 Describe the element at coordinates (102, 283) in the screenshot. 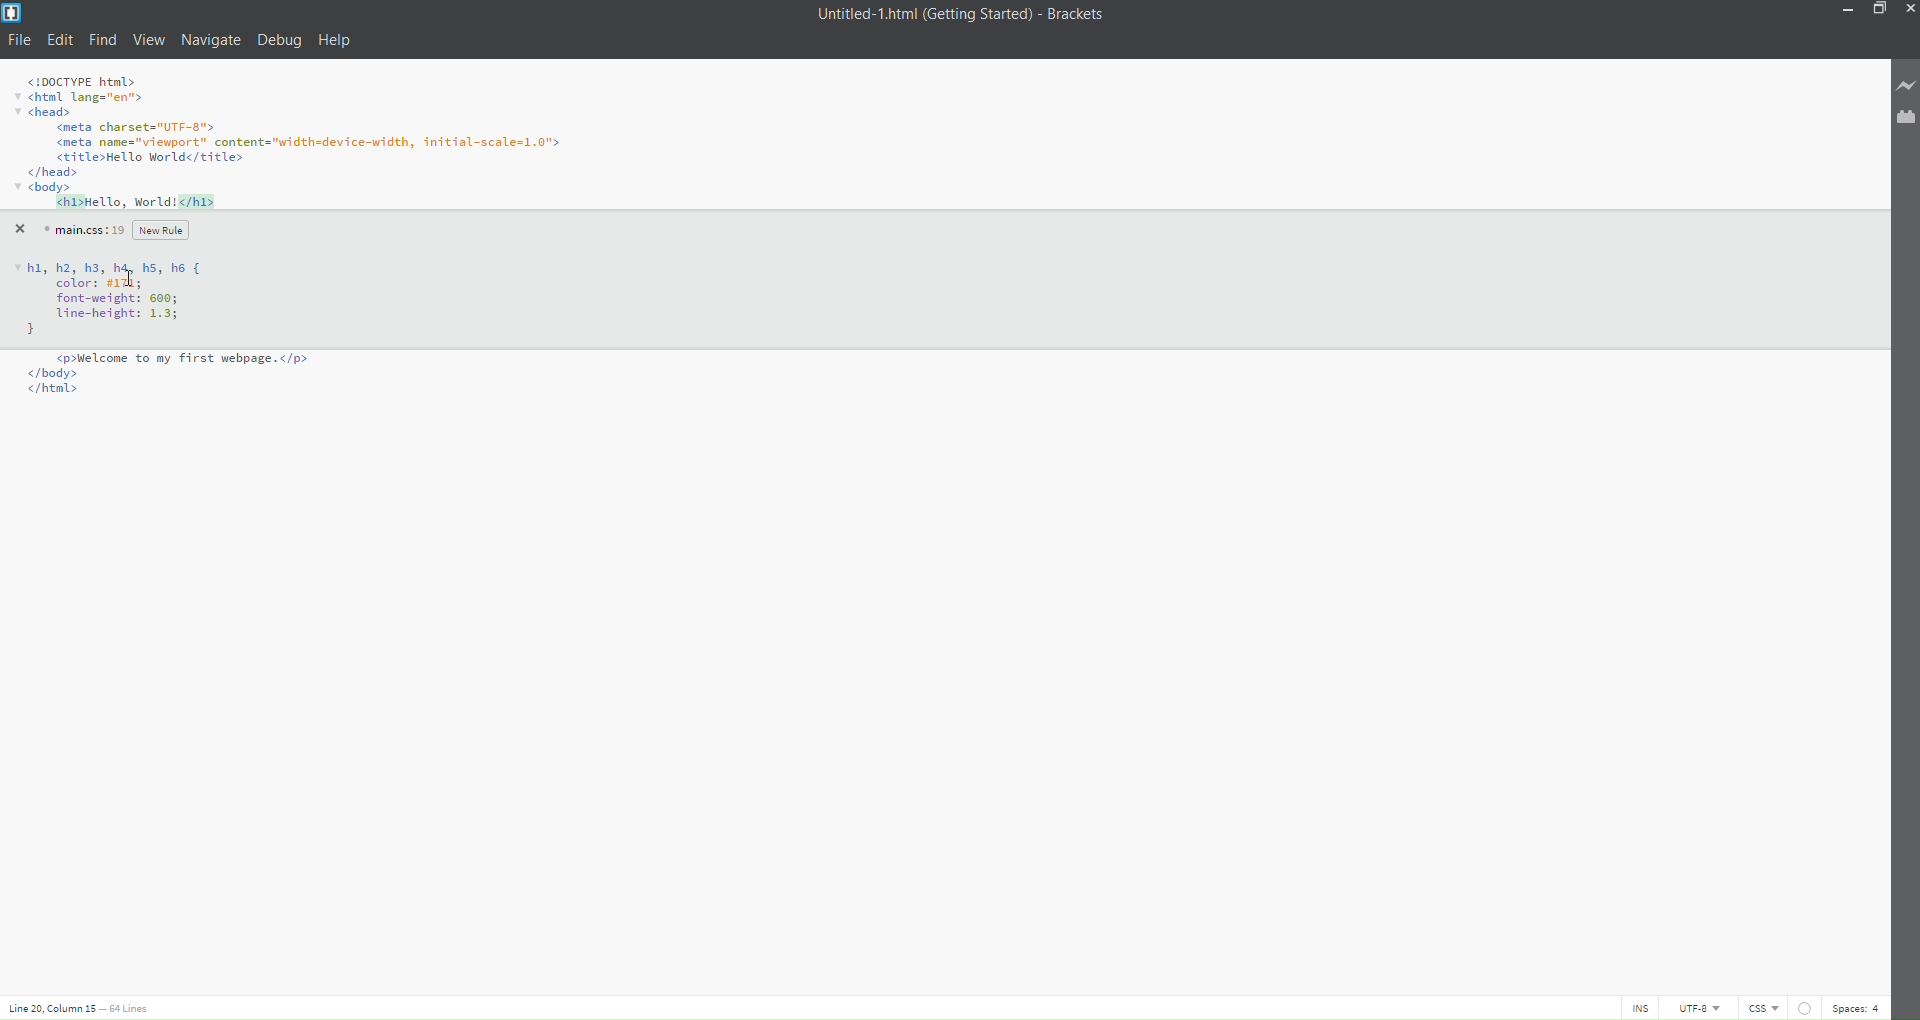

I see `edited CSS rule through Quick edit` at that location.